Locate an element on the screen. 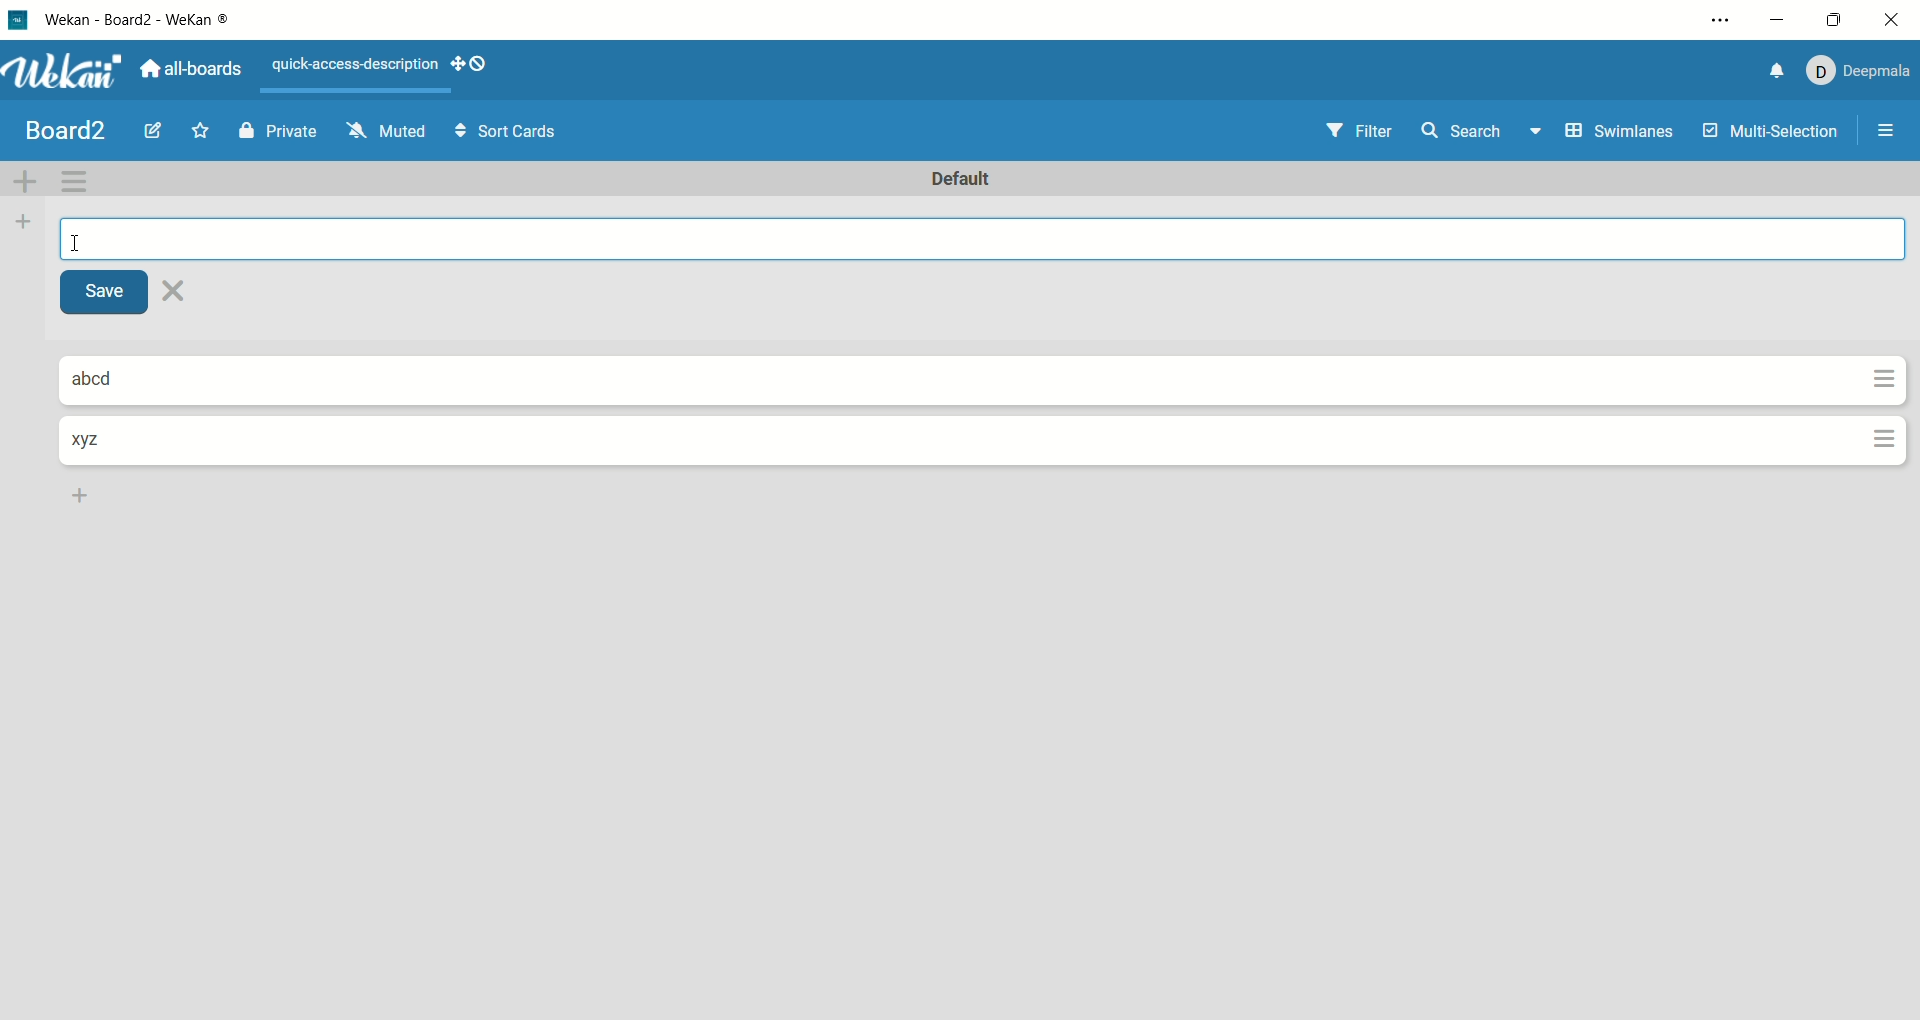 Image resolution: width=1920 pixels, height=1020 pixels. muted is located at coordinates (382, 130).